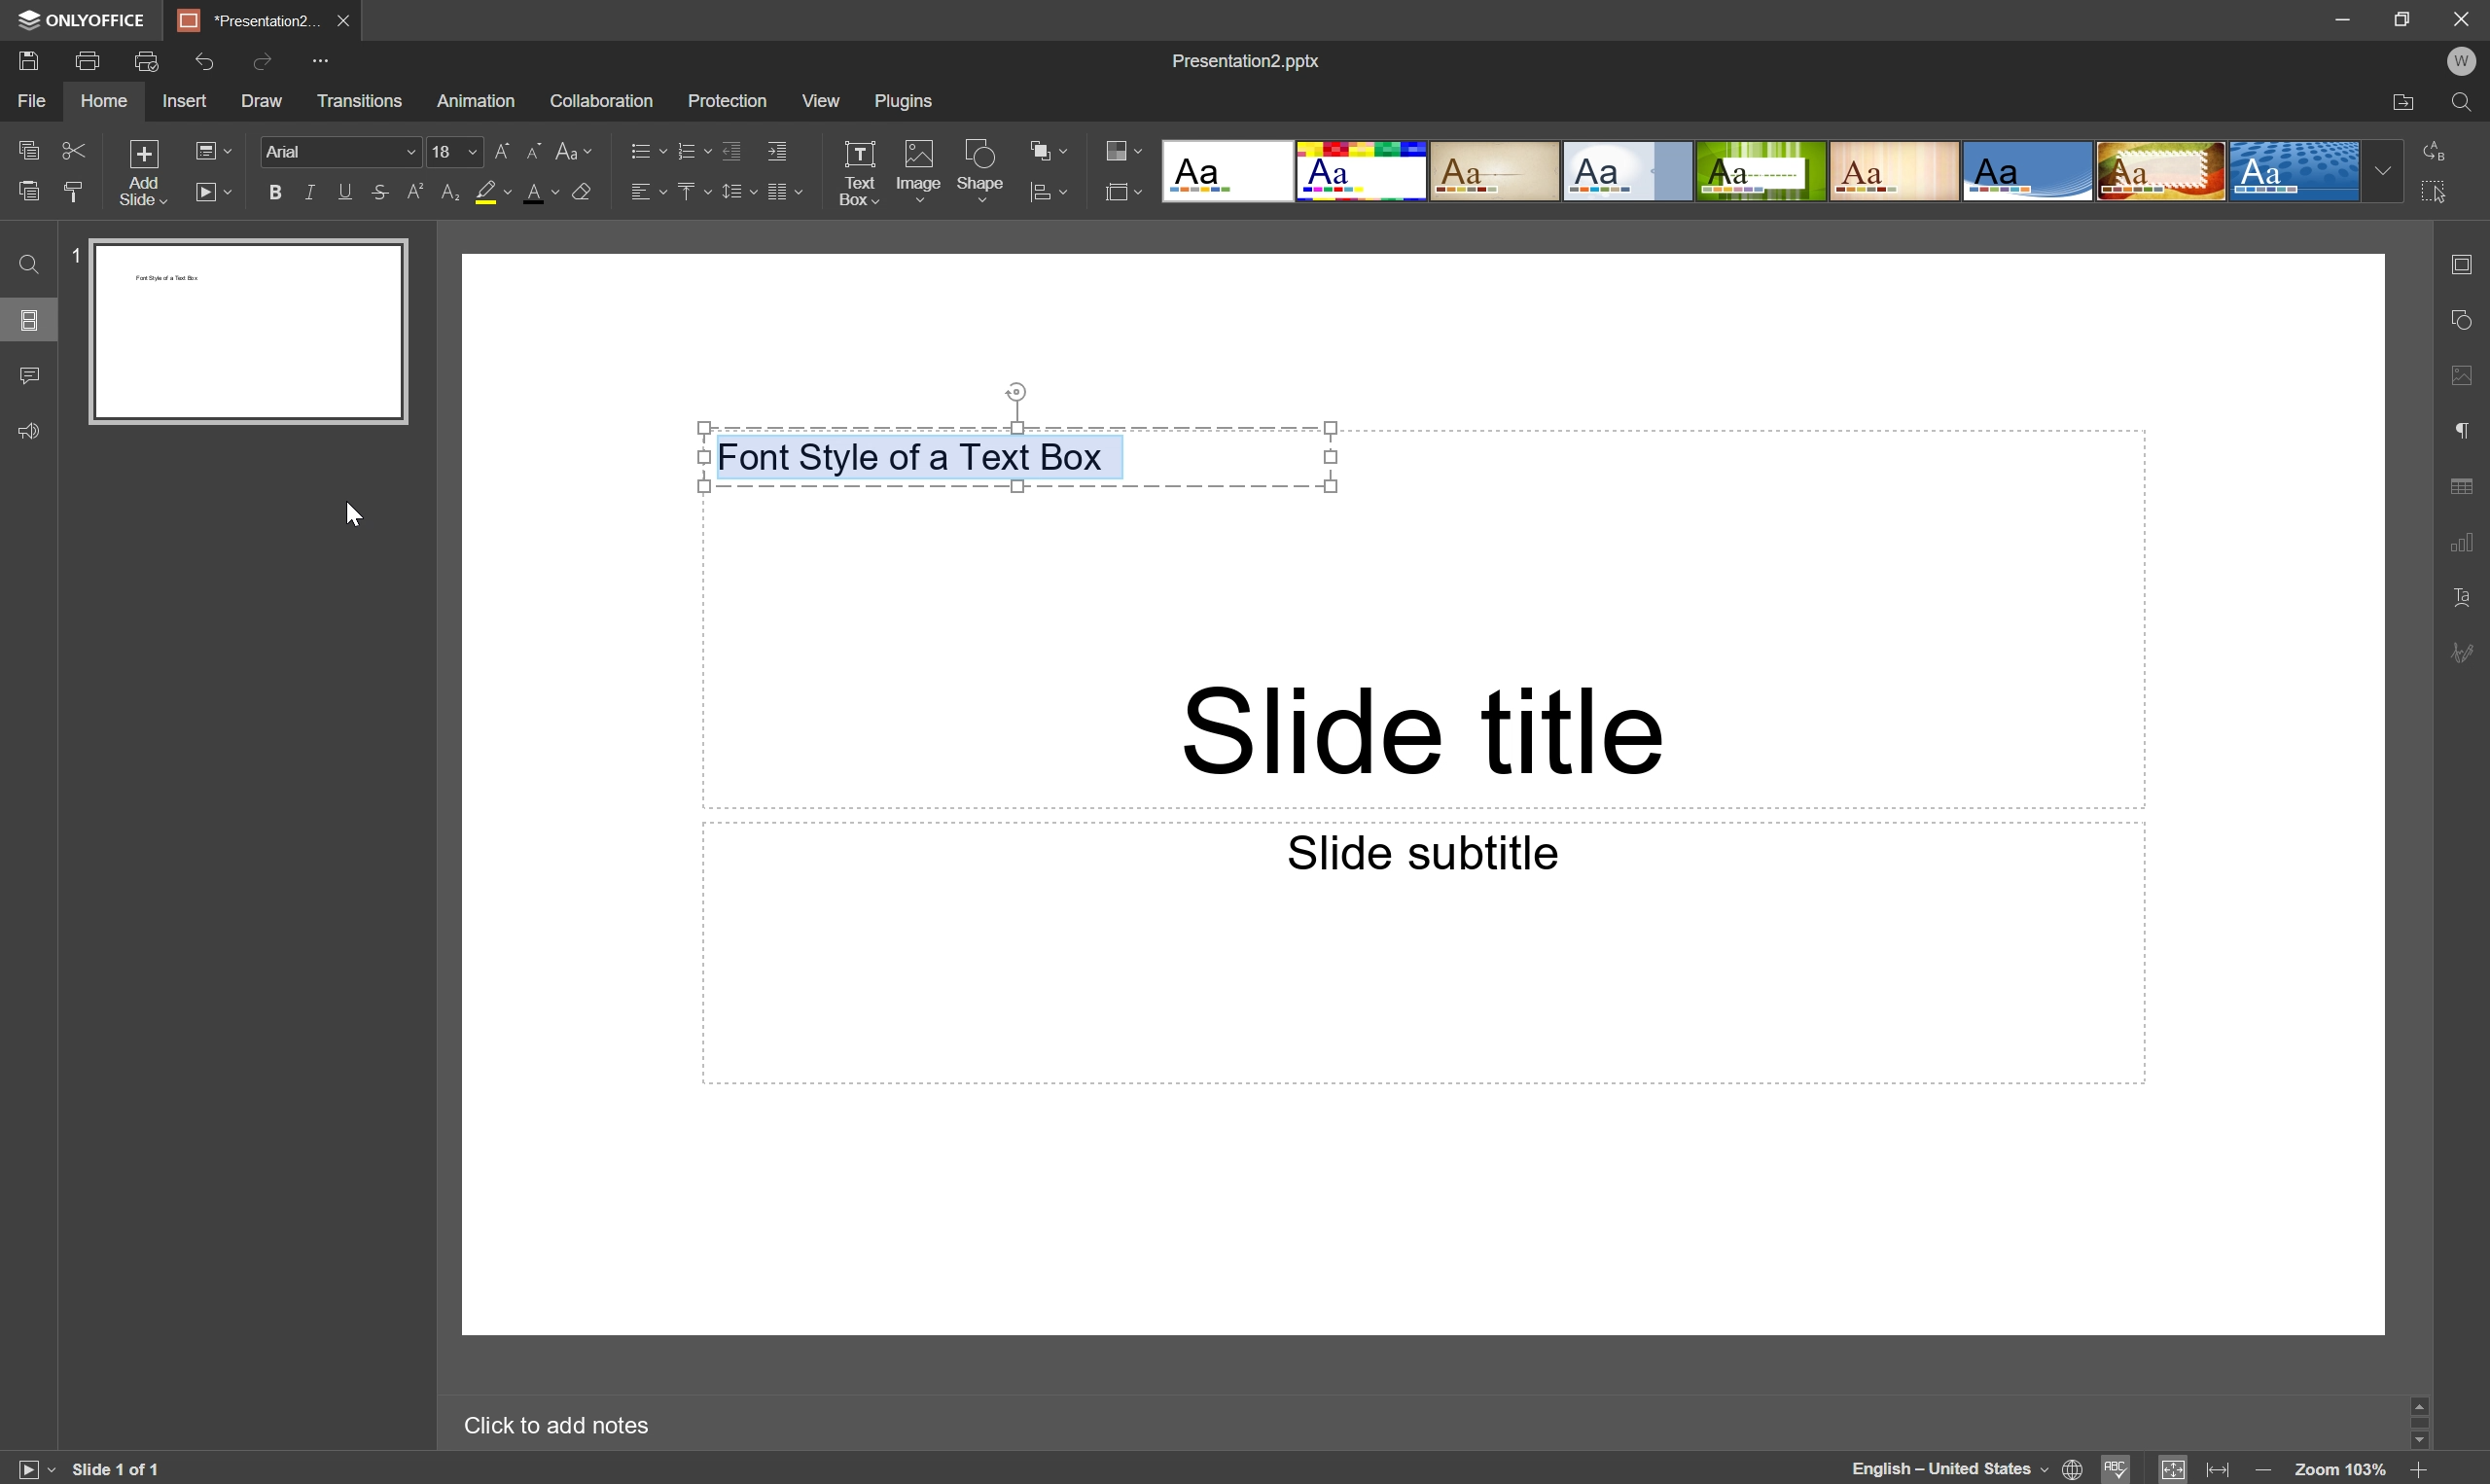  What do you see at coordinates (1777, 171) in the screenshot?
I see `Type of slides` at bounding box center [1777, 171].